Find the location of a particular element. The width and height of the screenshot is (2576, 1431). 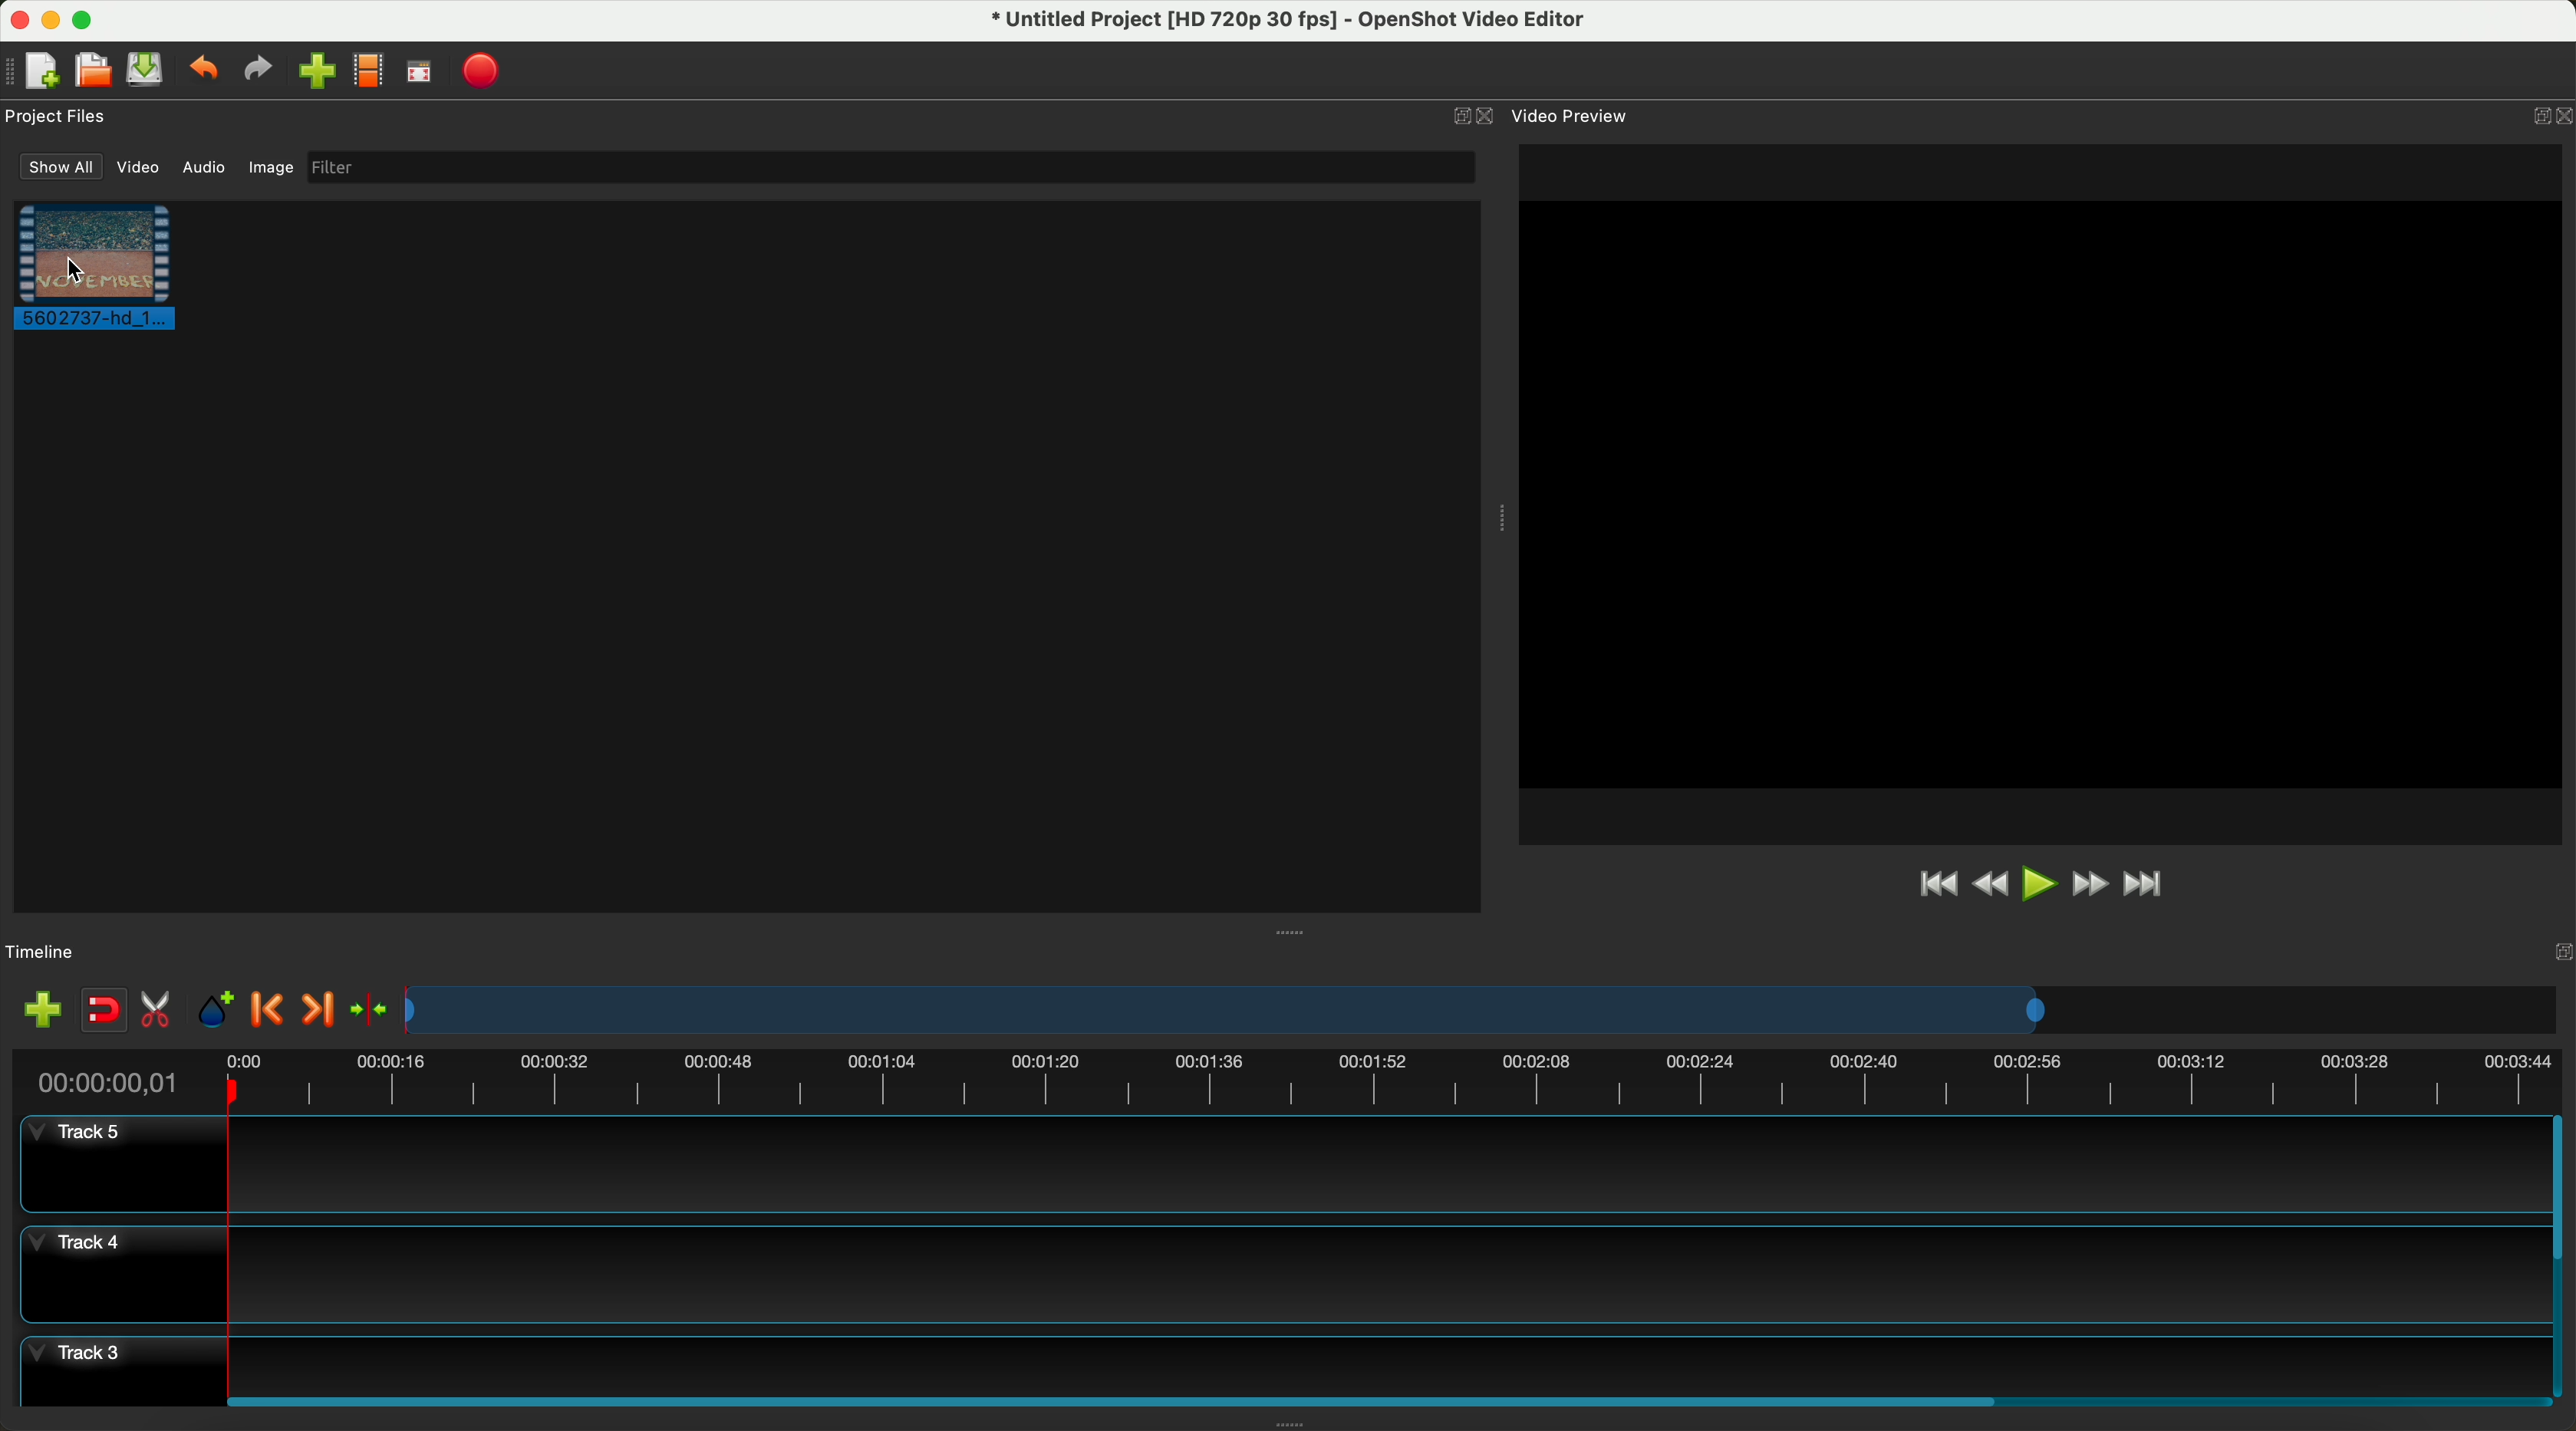

 is located at coordinates (1500, 515).